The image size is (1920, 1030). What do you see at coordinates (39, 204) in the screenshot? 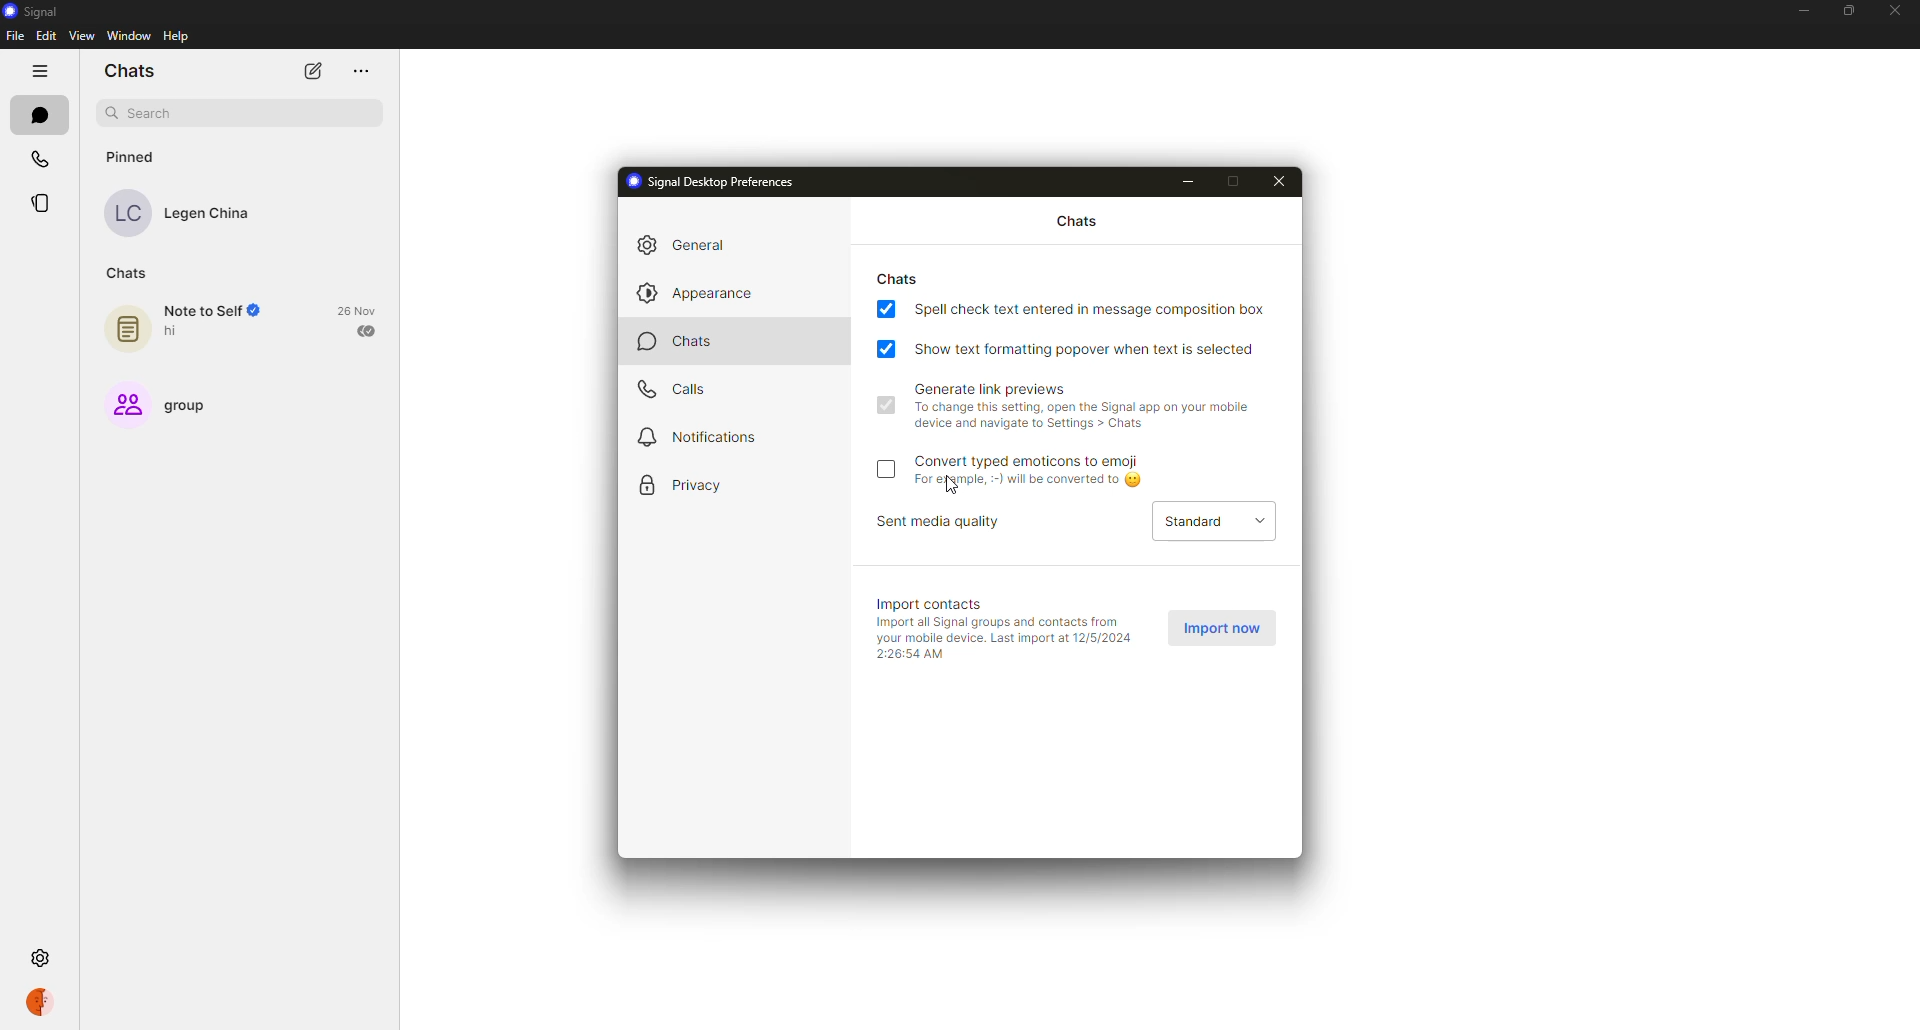
I see `stories` at bounding box center [39, 204].